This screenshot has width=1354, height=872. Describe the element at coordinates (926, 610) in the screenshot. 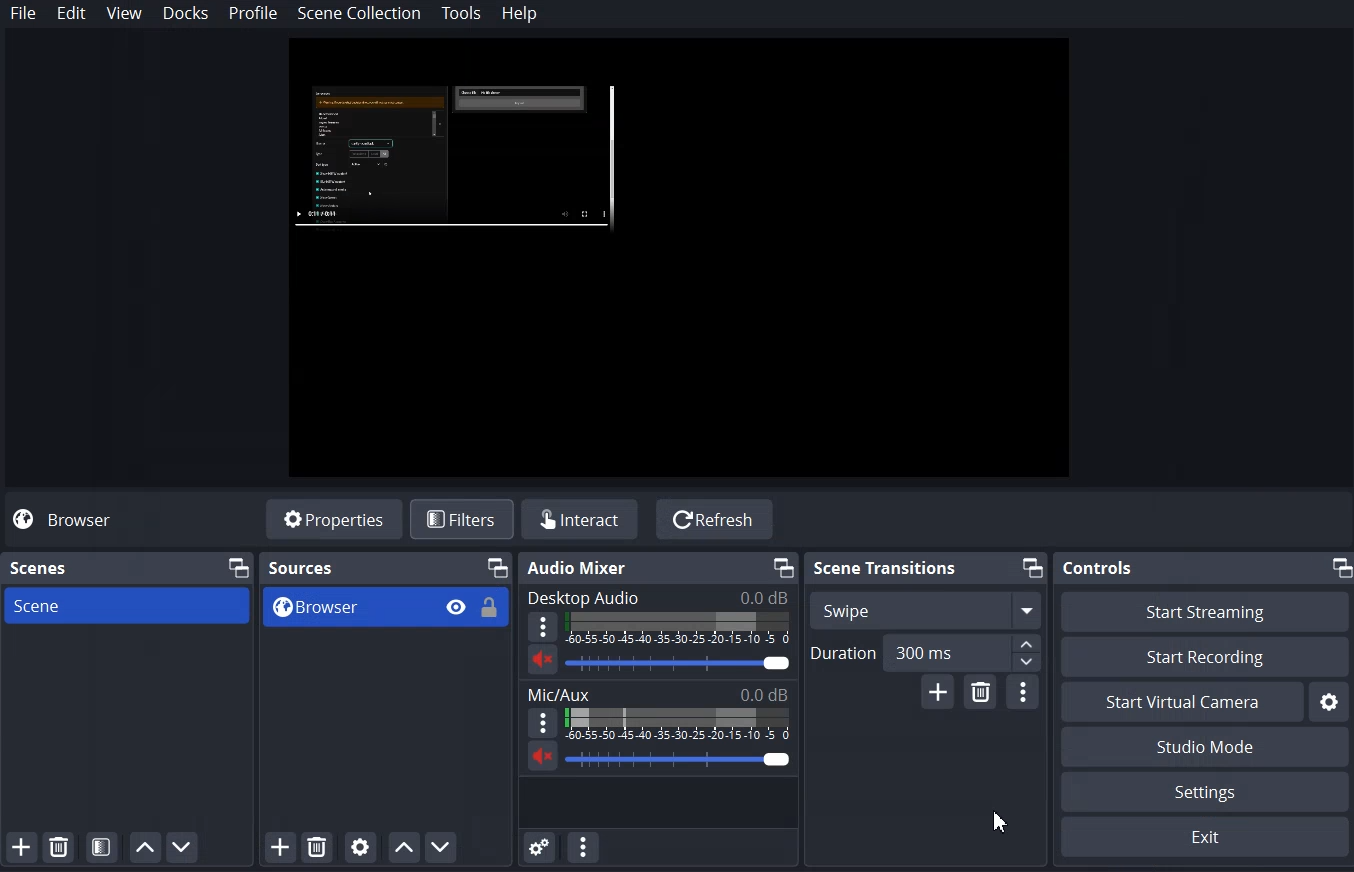

I see `Swipe` at that location.